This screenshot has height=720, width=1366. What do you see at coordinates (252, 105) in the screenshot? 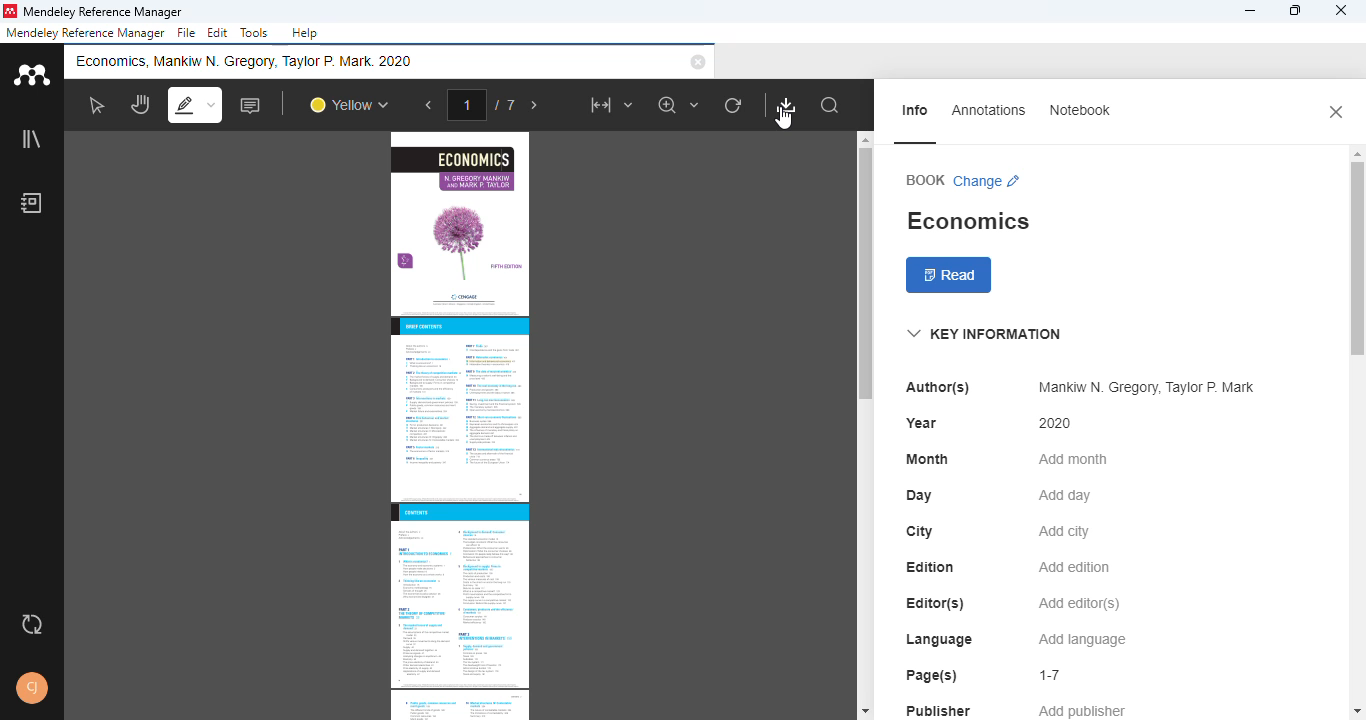
I see `note` at bounding box center [252, 105].